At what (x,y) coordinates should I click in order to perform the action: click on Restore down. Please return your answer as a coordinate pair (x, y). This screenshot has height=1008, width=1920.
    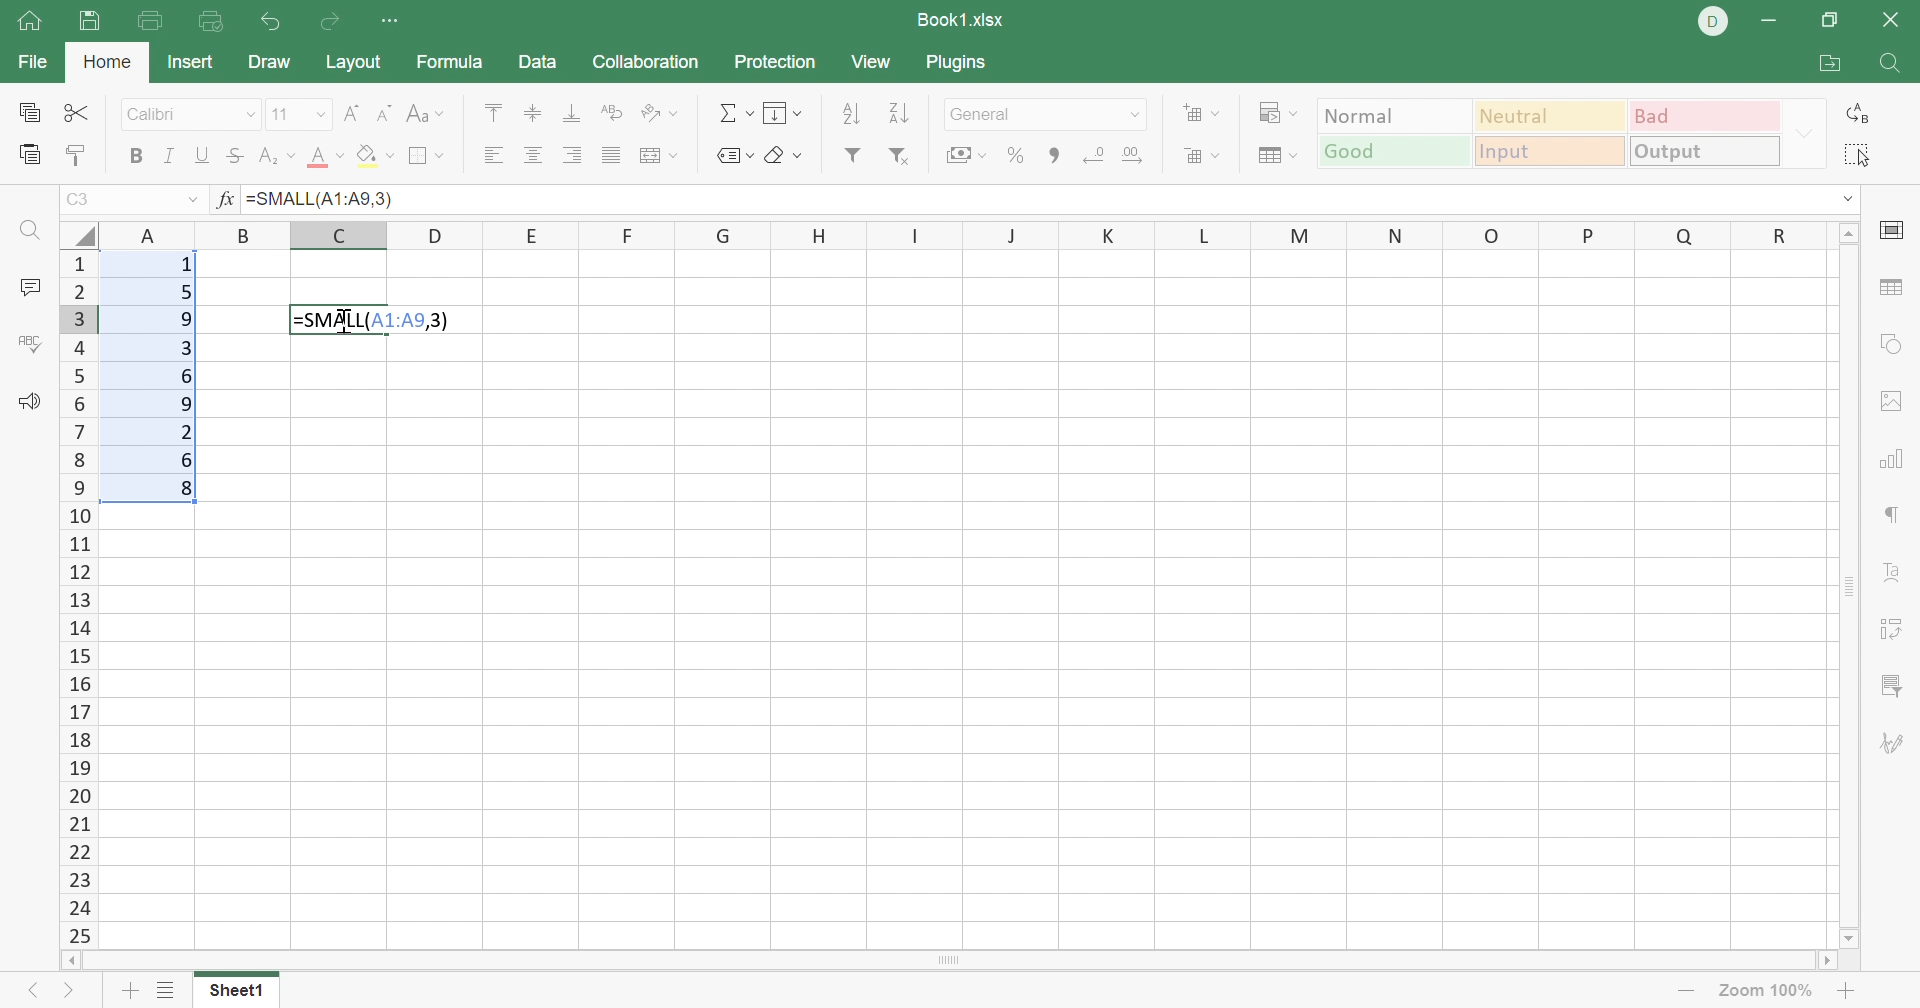
    Looking at the image, I should click on (1831, 21).